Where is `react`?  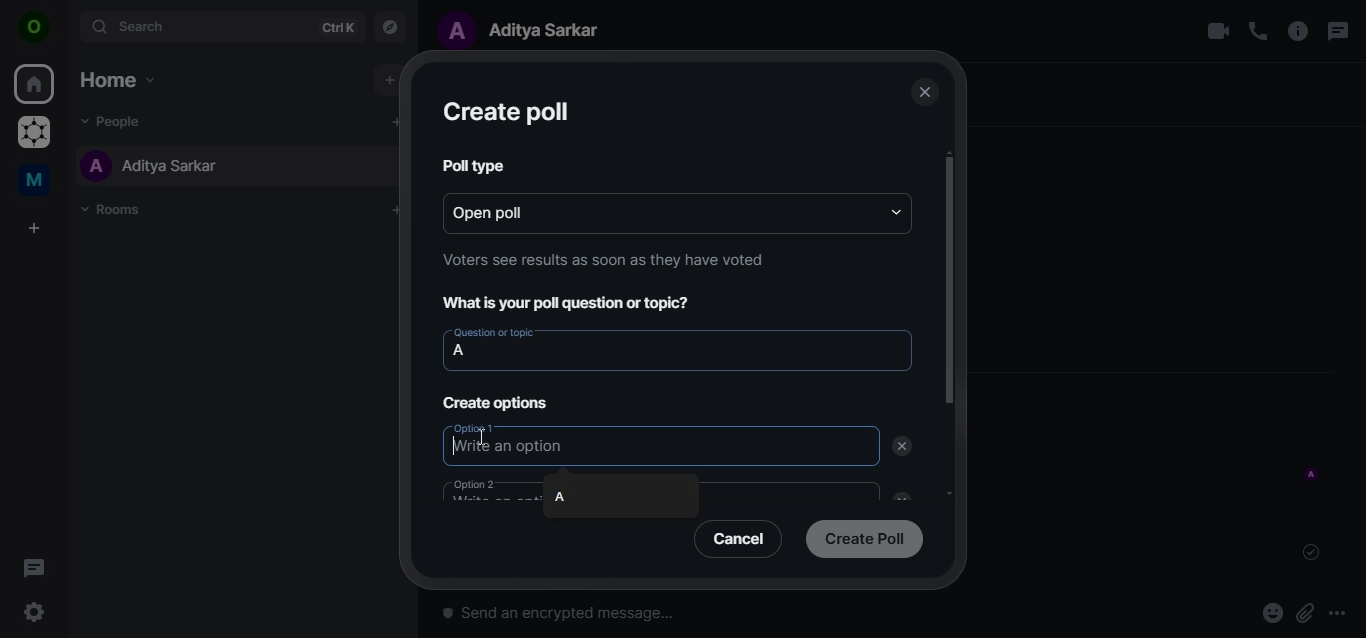 react is located at coordinates (1273, 615).